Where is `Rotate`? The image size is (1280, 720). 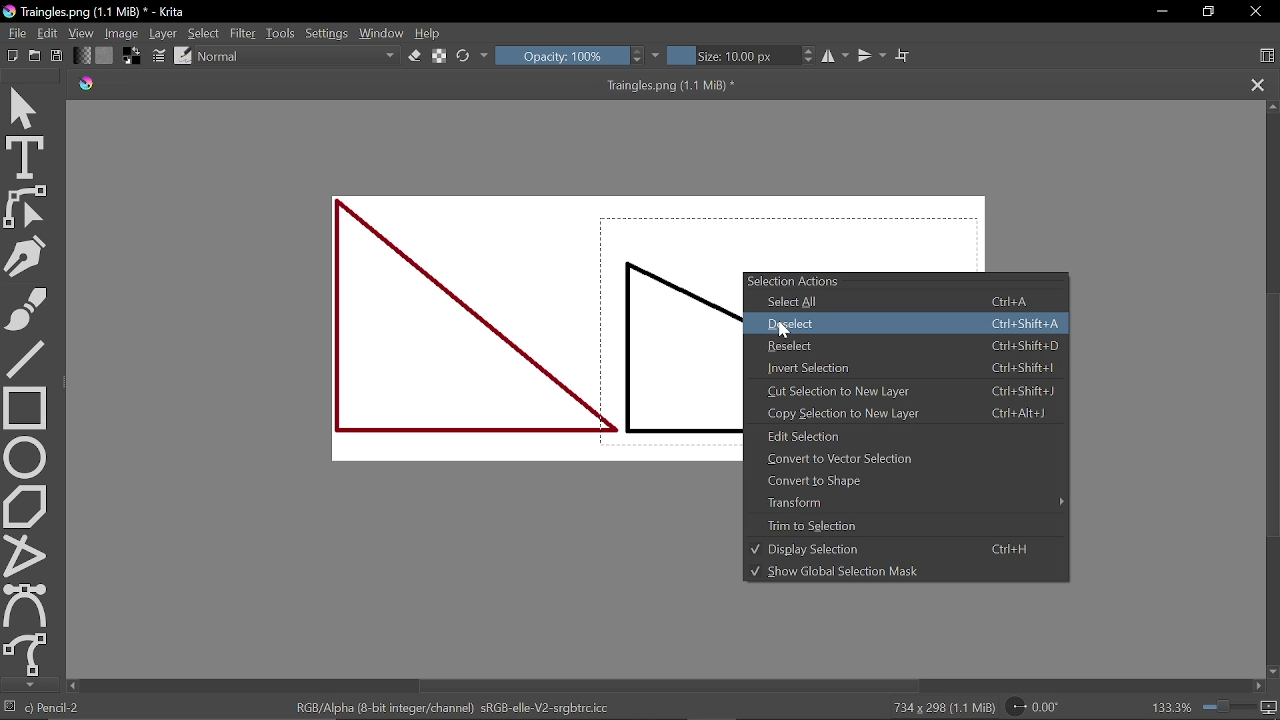
Rotate is located at coordinates (1034, 706).